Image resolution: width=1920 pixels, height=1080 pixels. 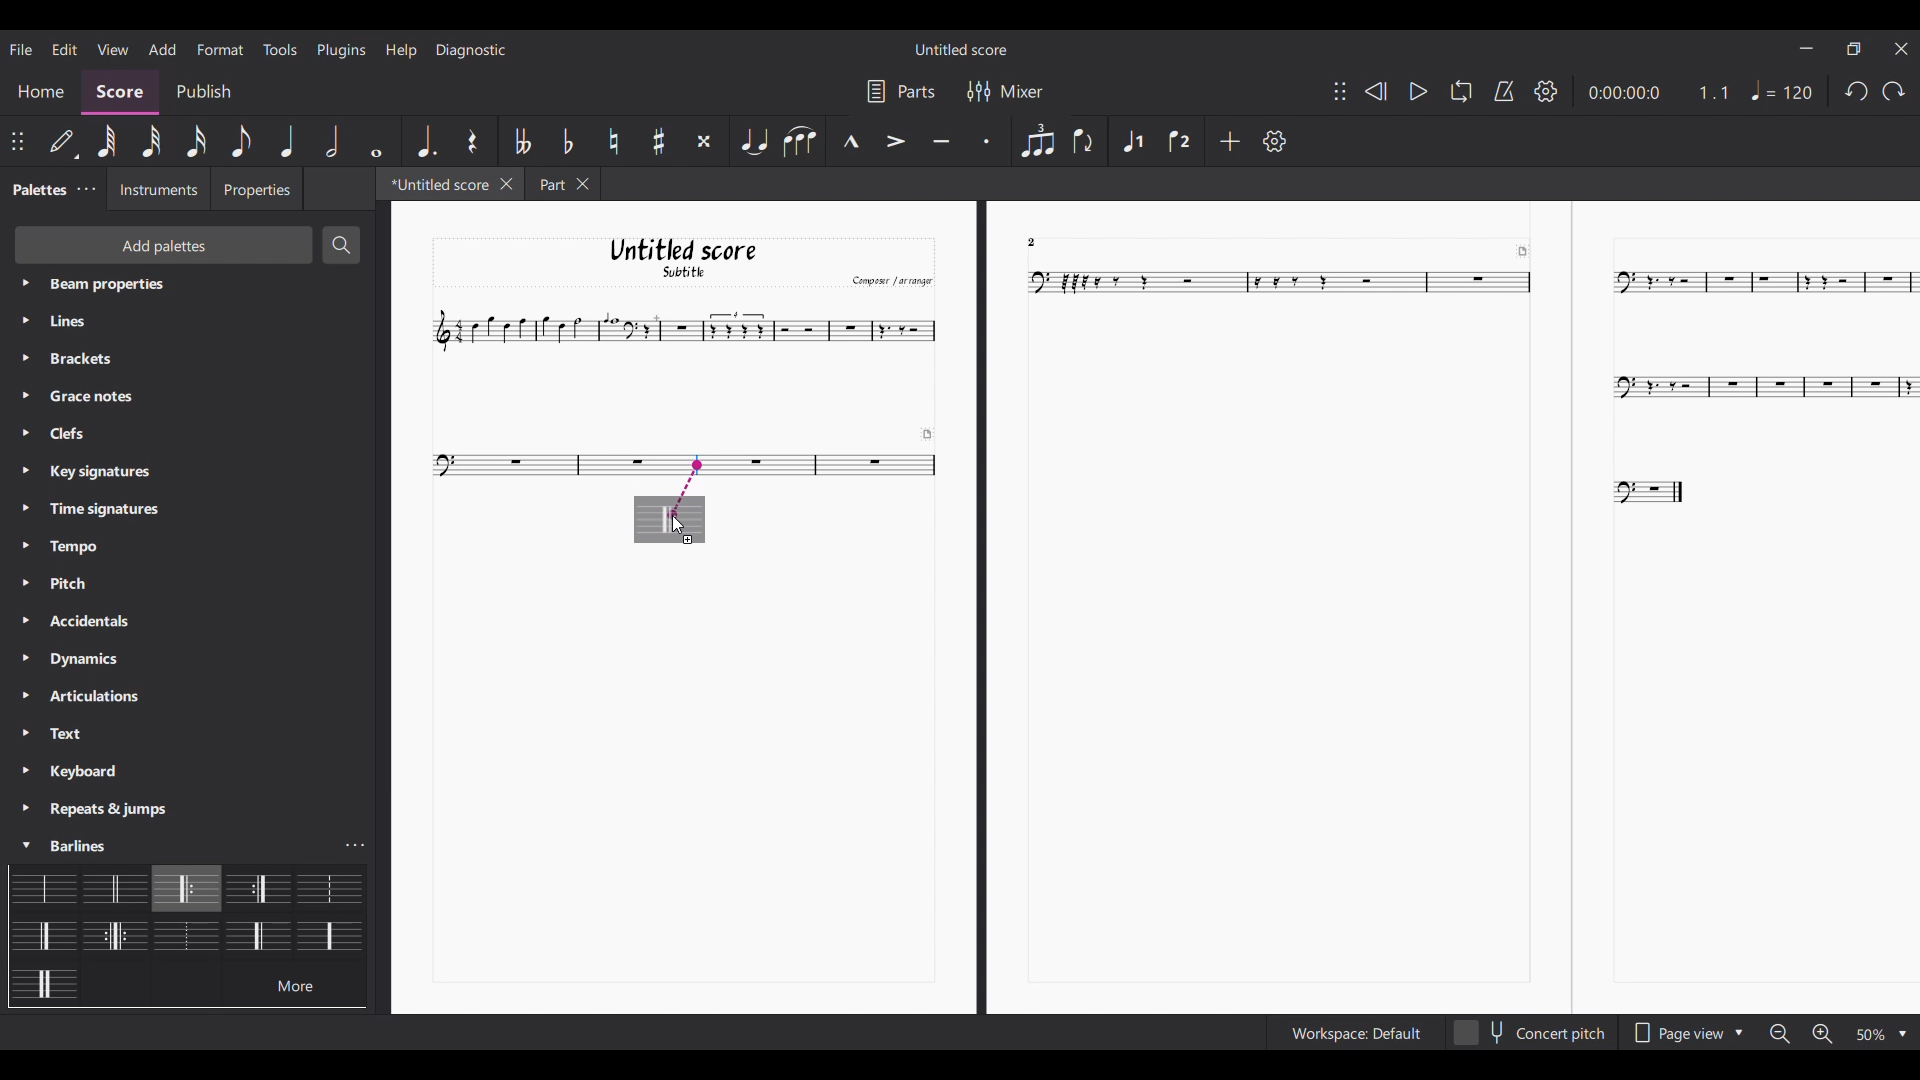 I want to click on Add menu, so click(x=162, y=49).